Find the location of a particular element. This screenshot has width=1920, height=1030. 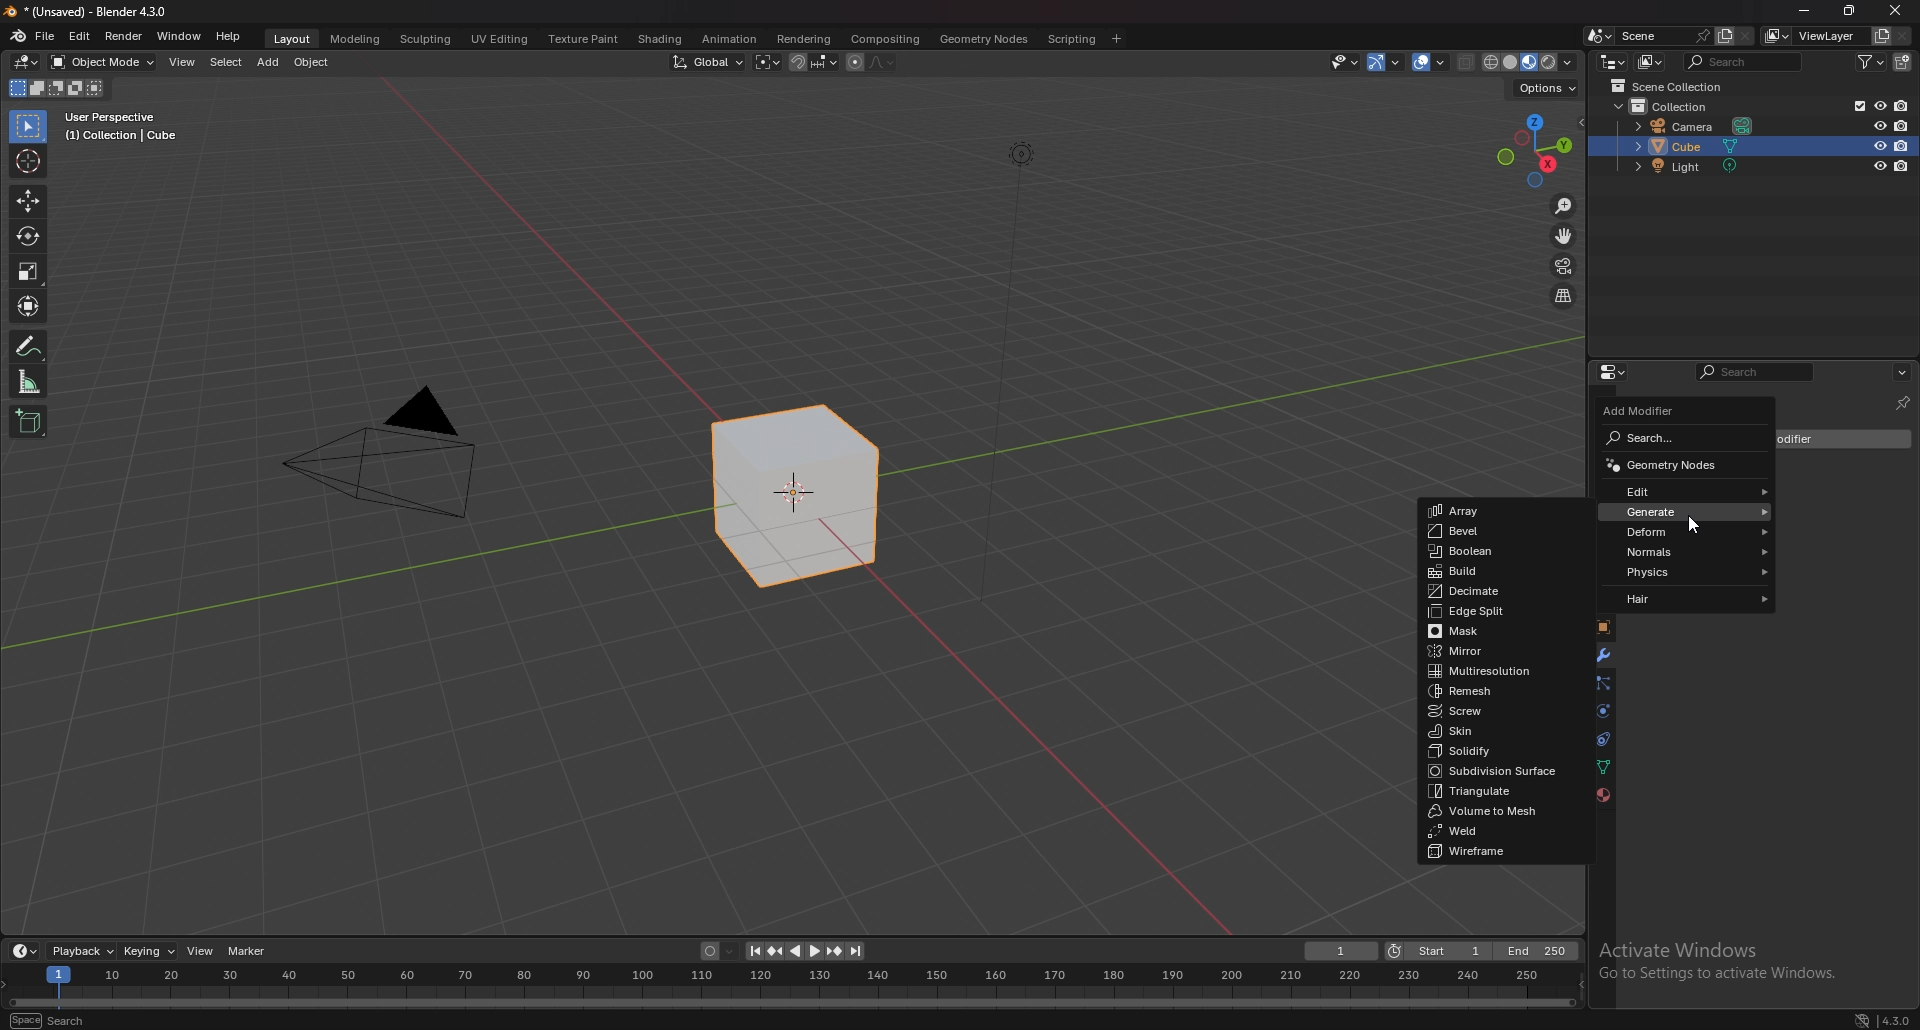

cursor is located at coordinates (1697, 525).